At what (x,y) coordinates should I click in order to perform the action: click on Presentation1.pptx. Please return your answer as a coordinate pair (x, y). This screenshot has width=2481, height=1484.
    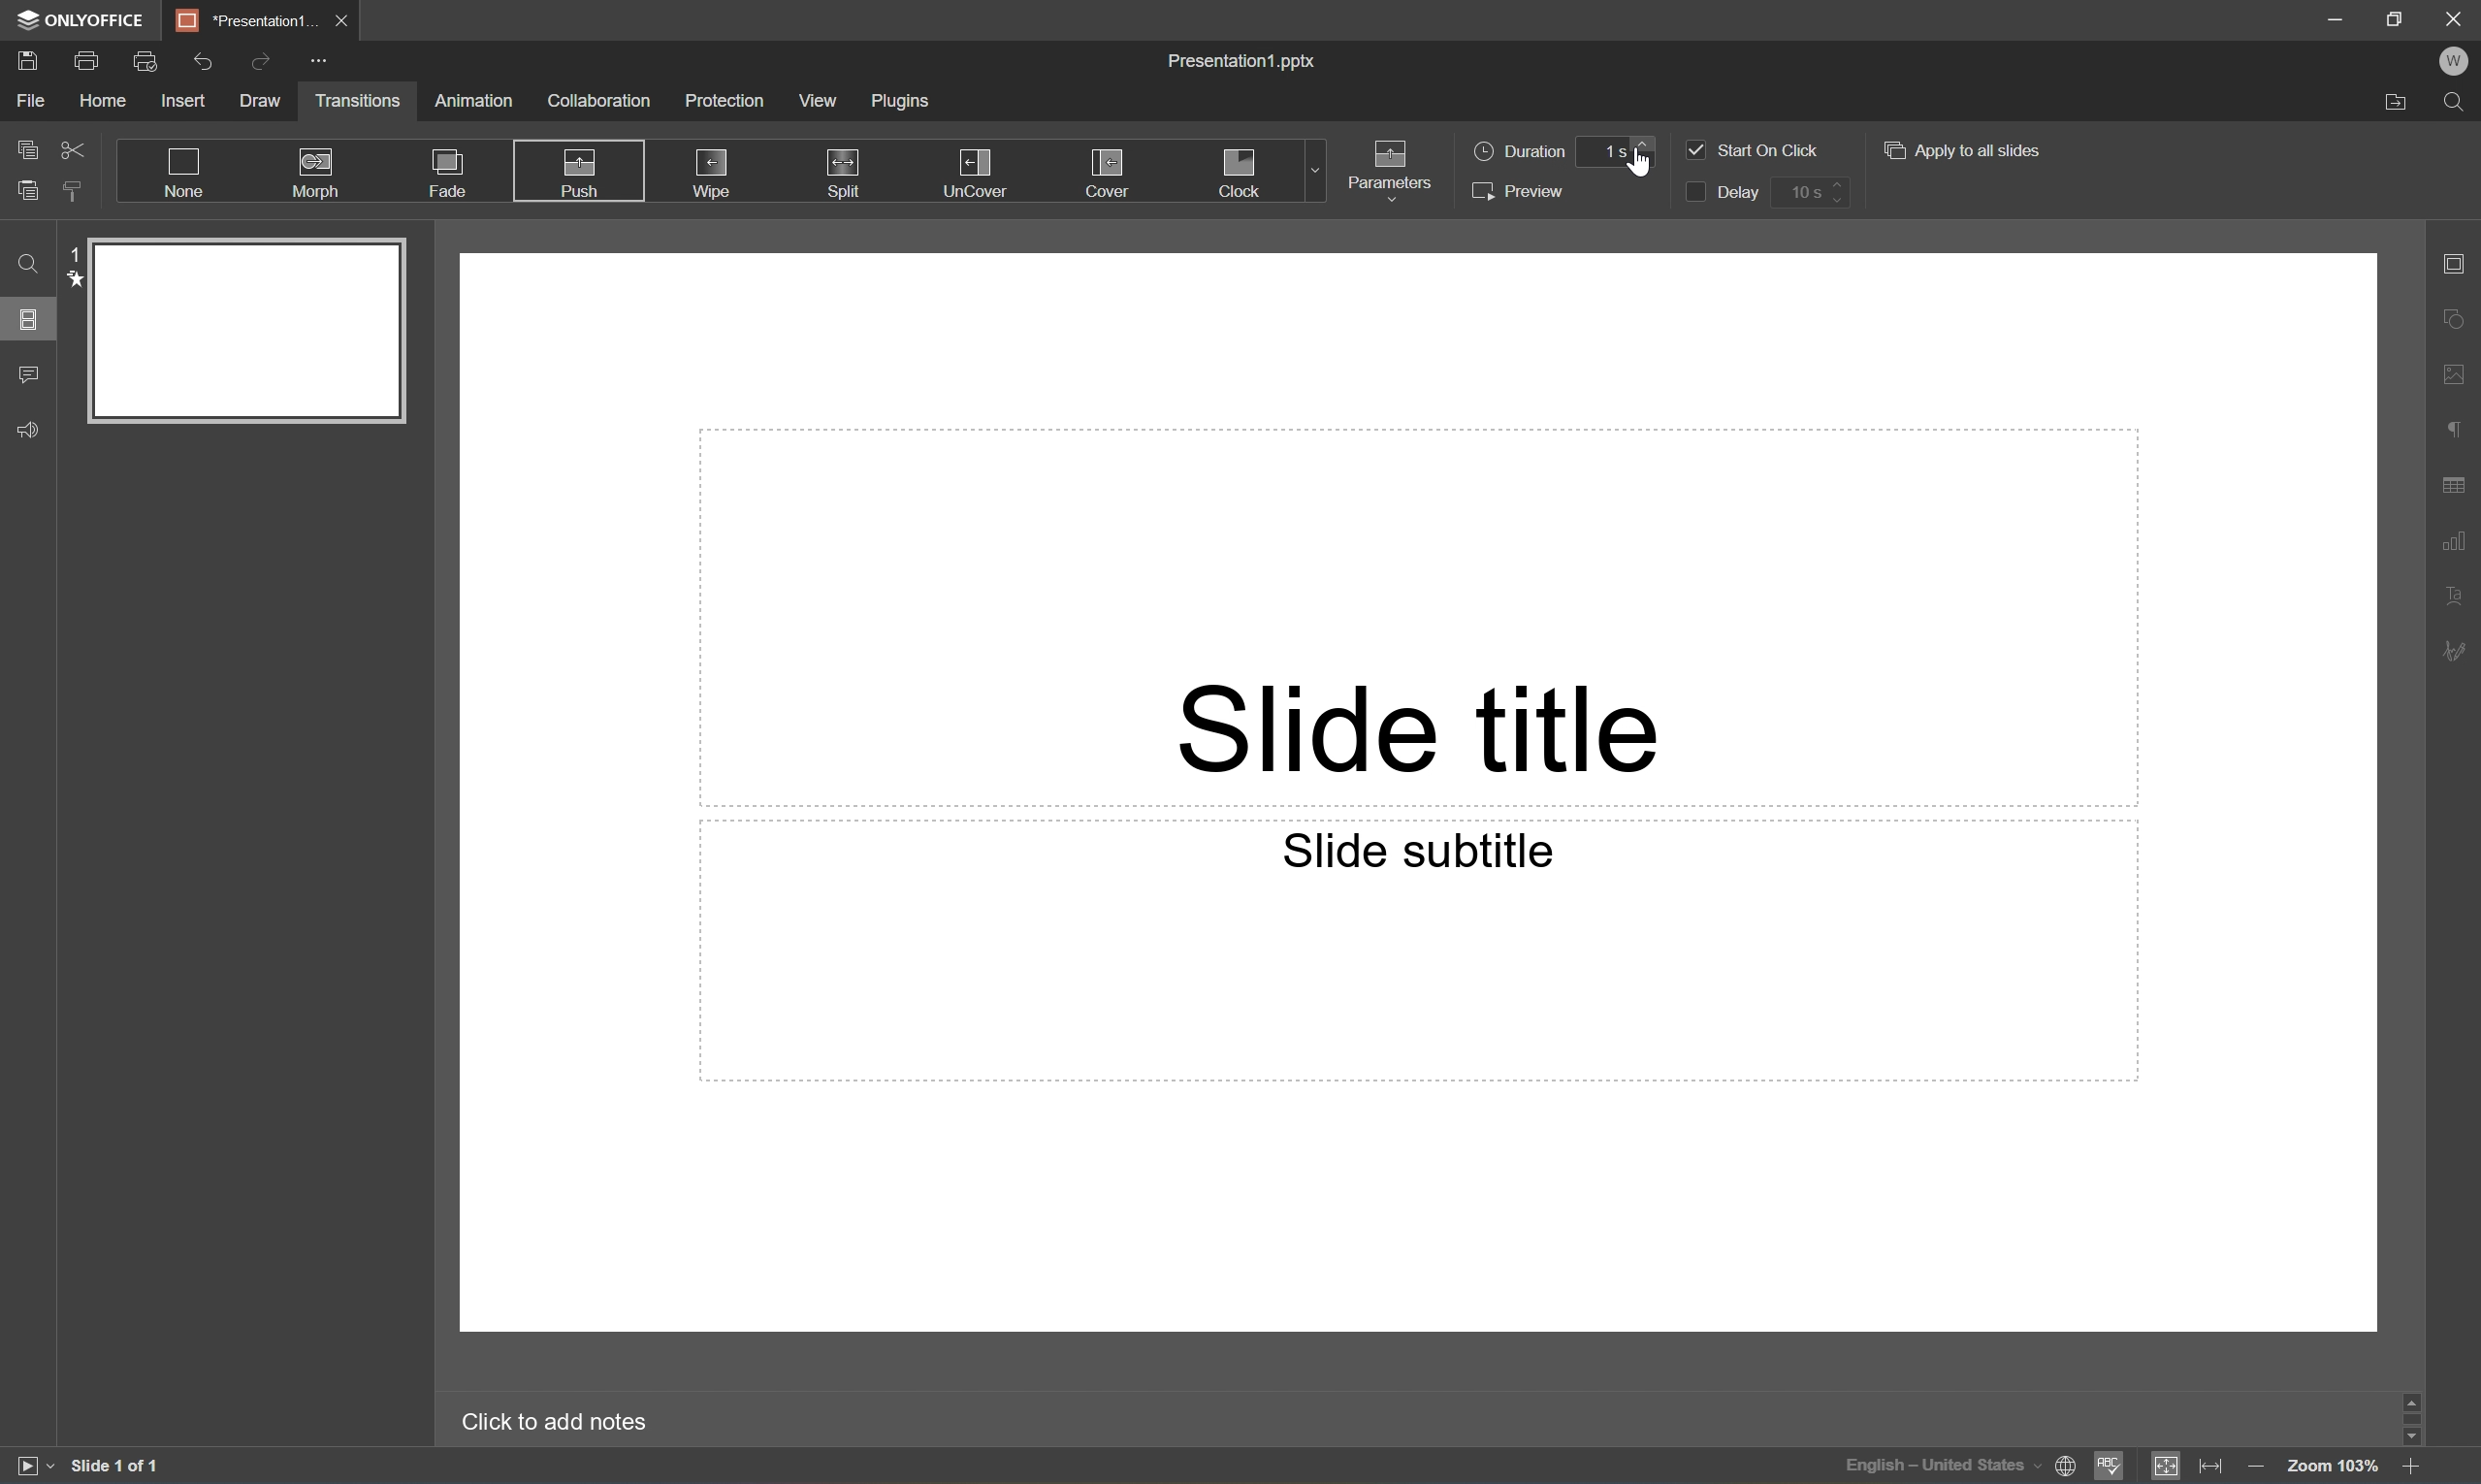
    Looking at the image, I should click on (1241, 60).